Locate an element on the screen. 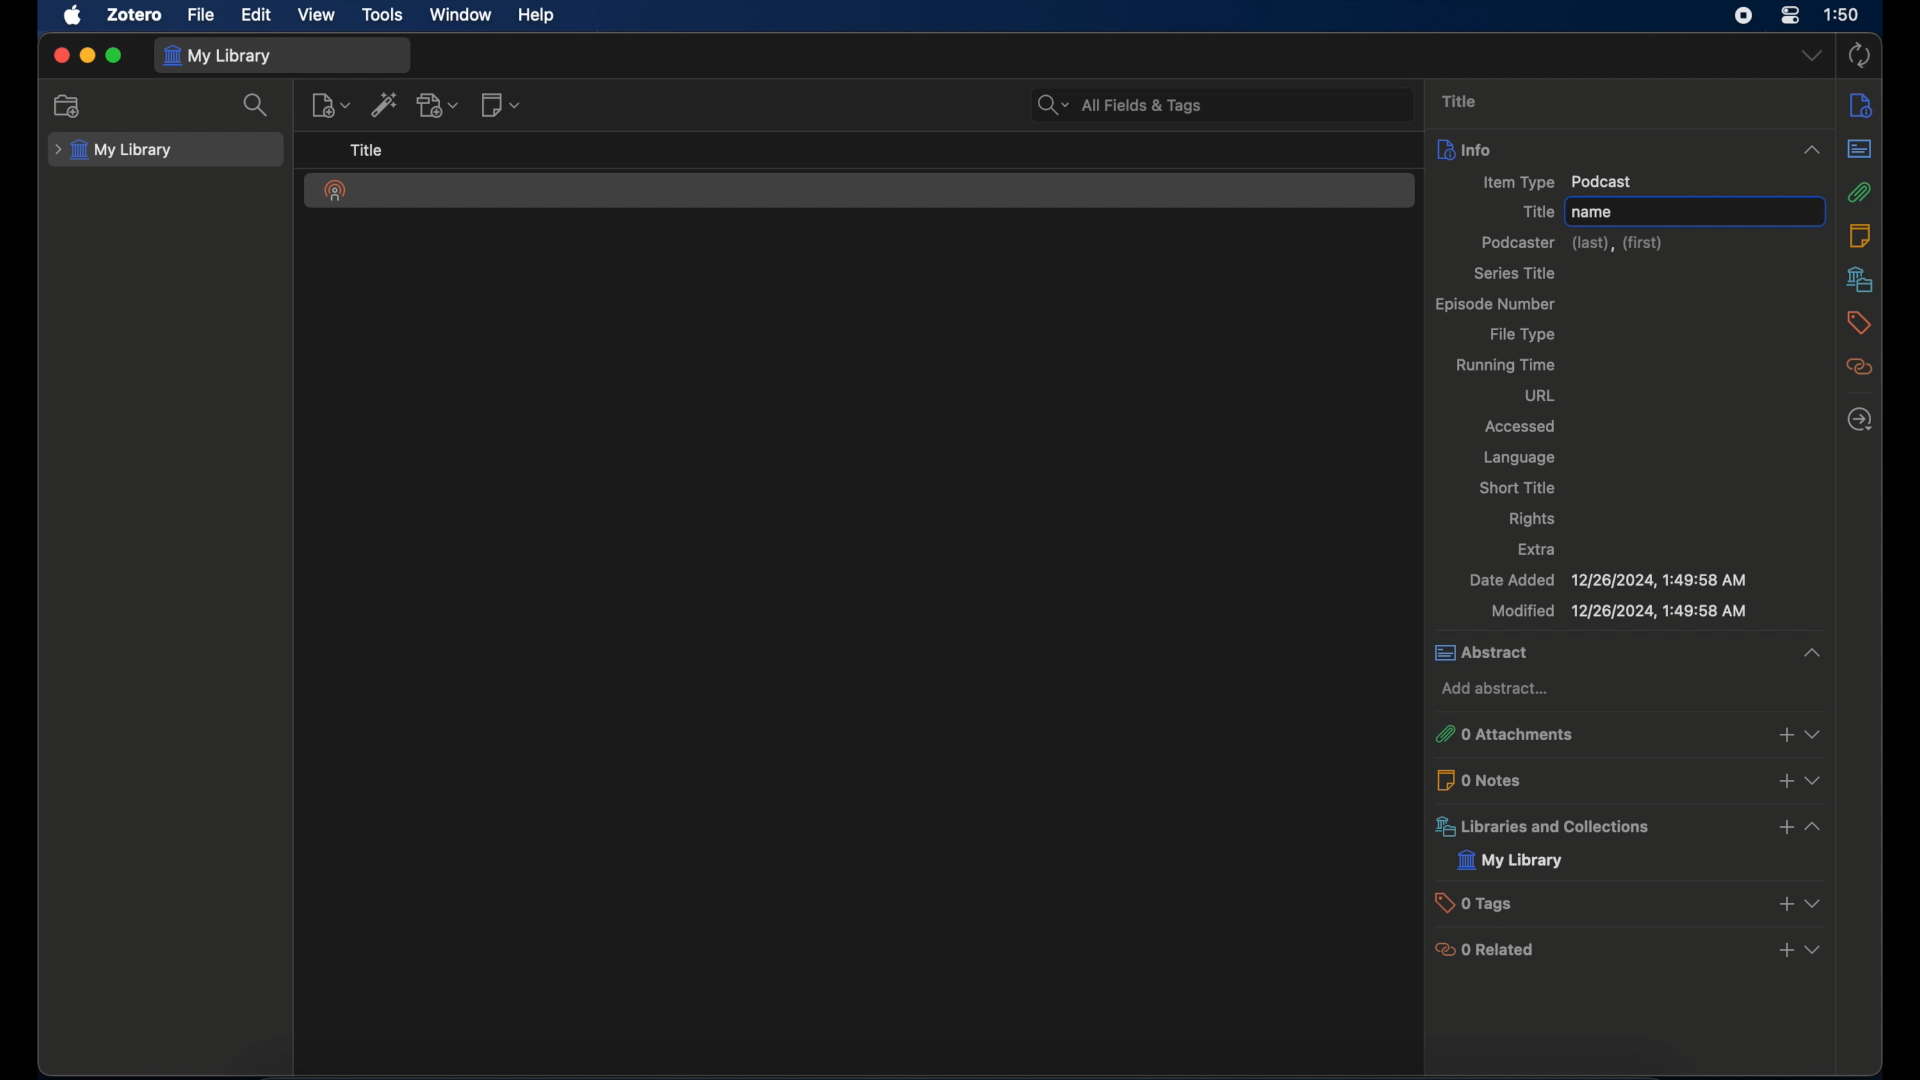  new note is located at coordinates (500, 105).